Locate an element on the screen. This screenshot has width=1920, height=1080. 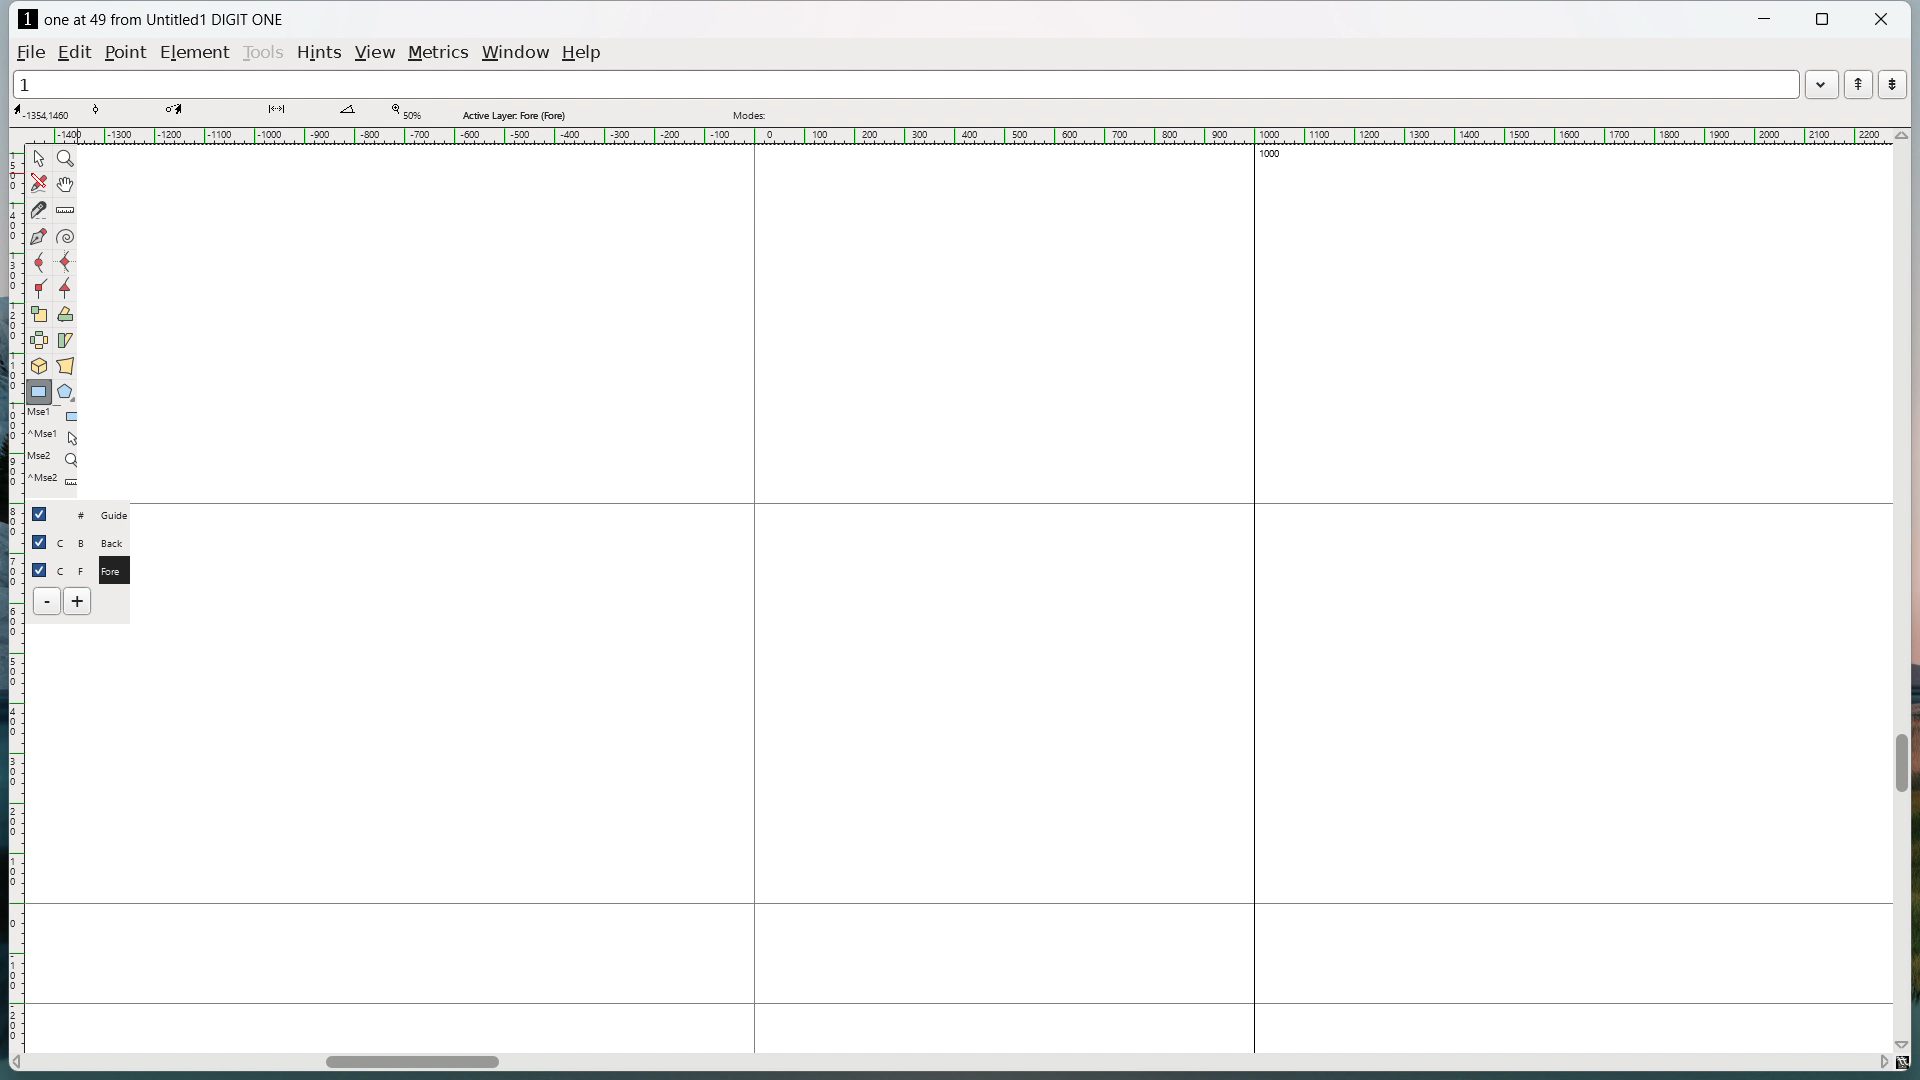
metrics is located at coordinates (441, 54).